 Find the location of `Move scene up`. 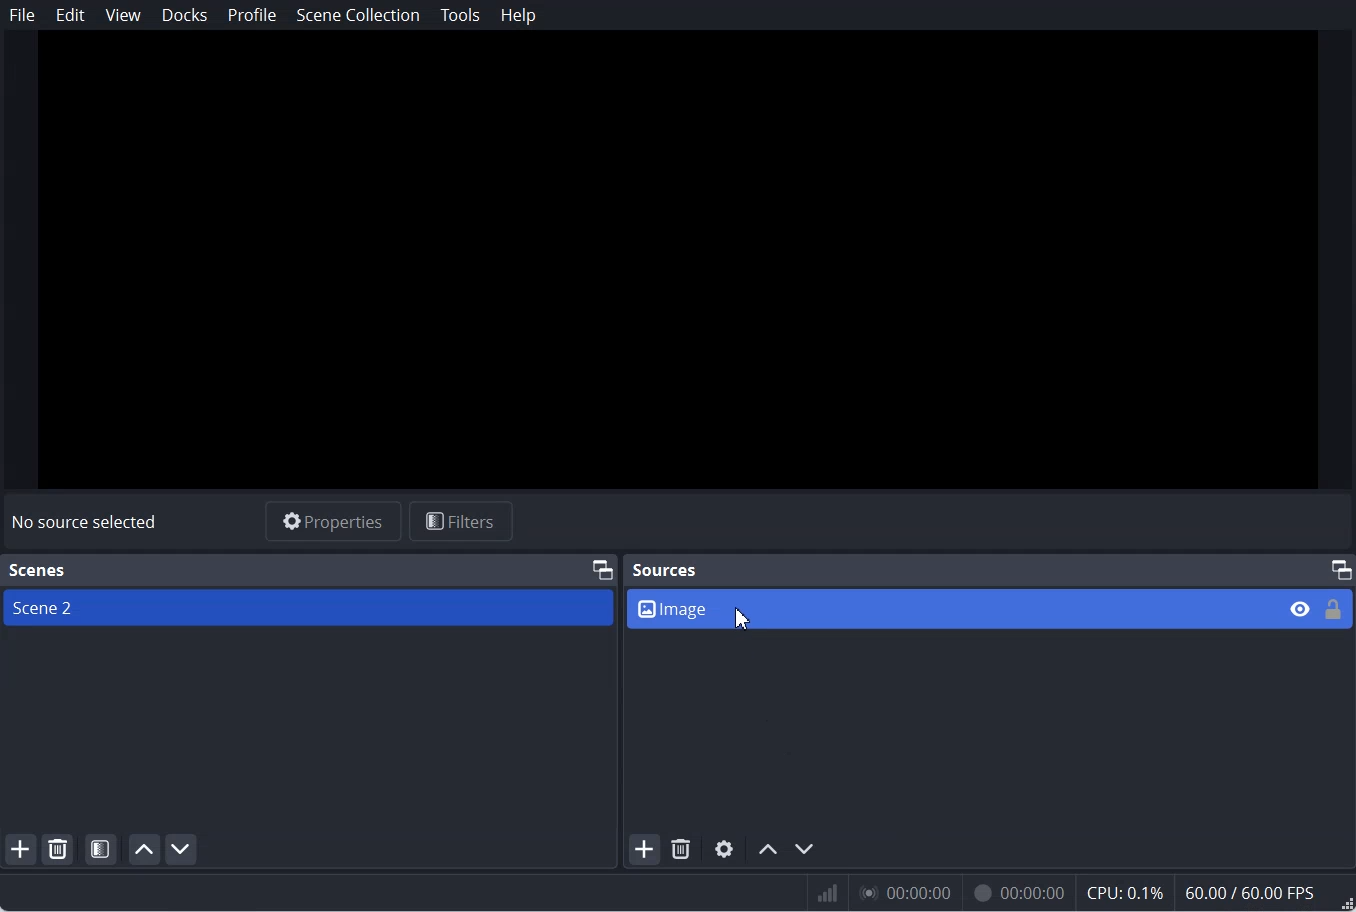

Move scene up is located at coordinates (144, 848).